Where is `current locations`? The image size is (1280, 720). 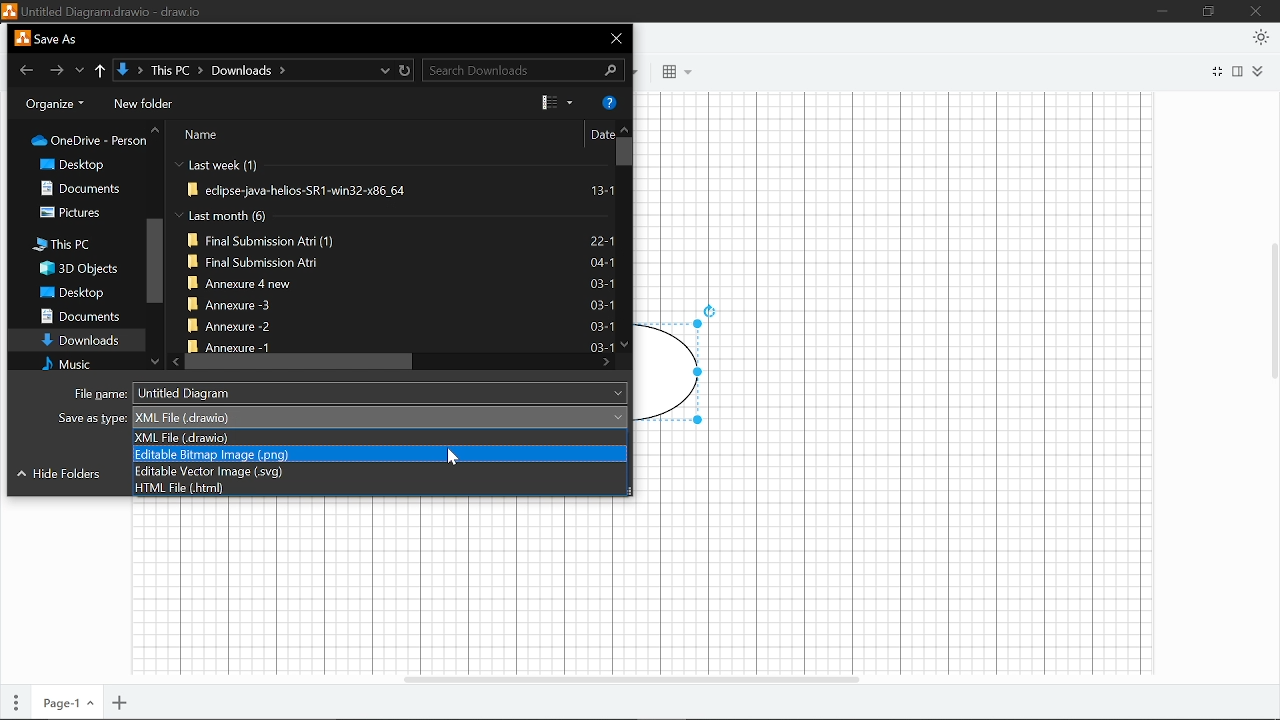
current locations is located at coordinates (385, 70).